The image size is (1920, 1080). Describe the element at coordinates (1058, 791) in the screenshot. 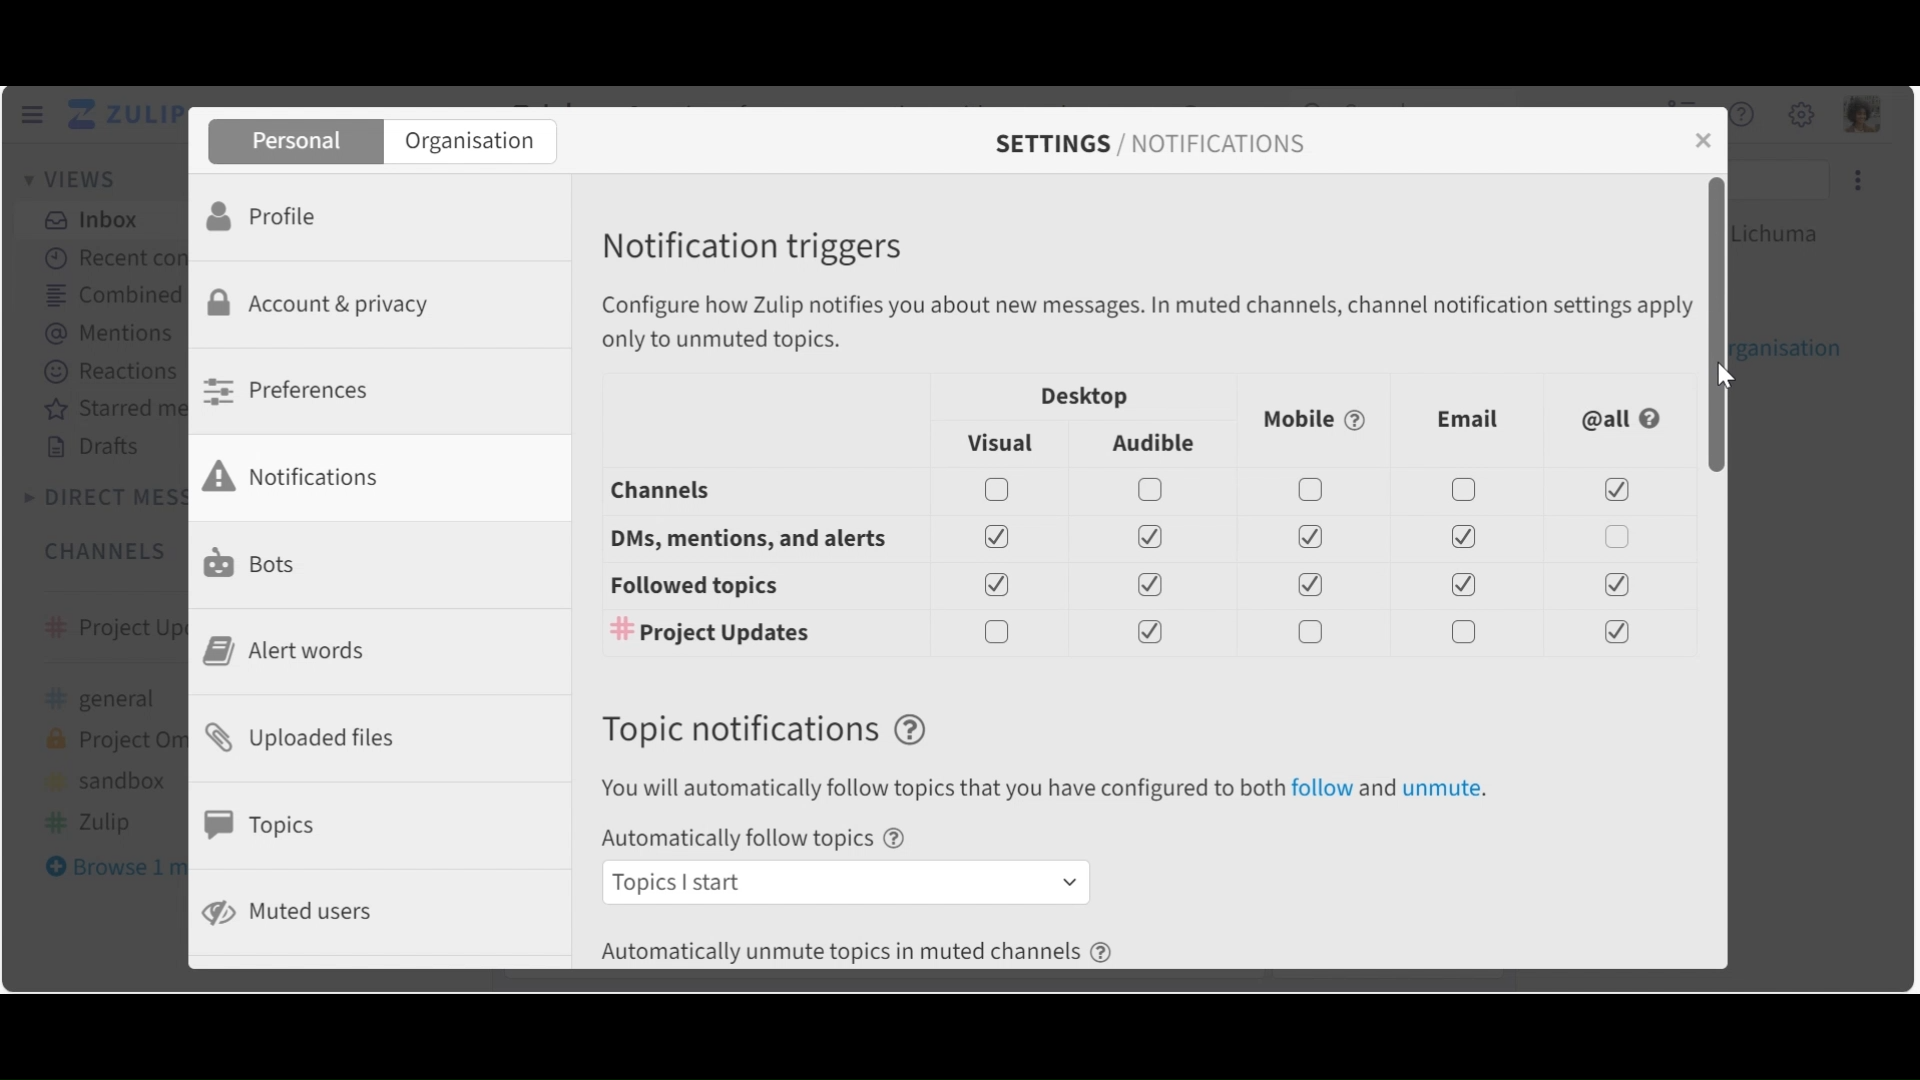

I see `text` at that location.